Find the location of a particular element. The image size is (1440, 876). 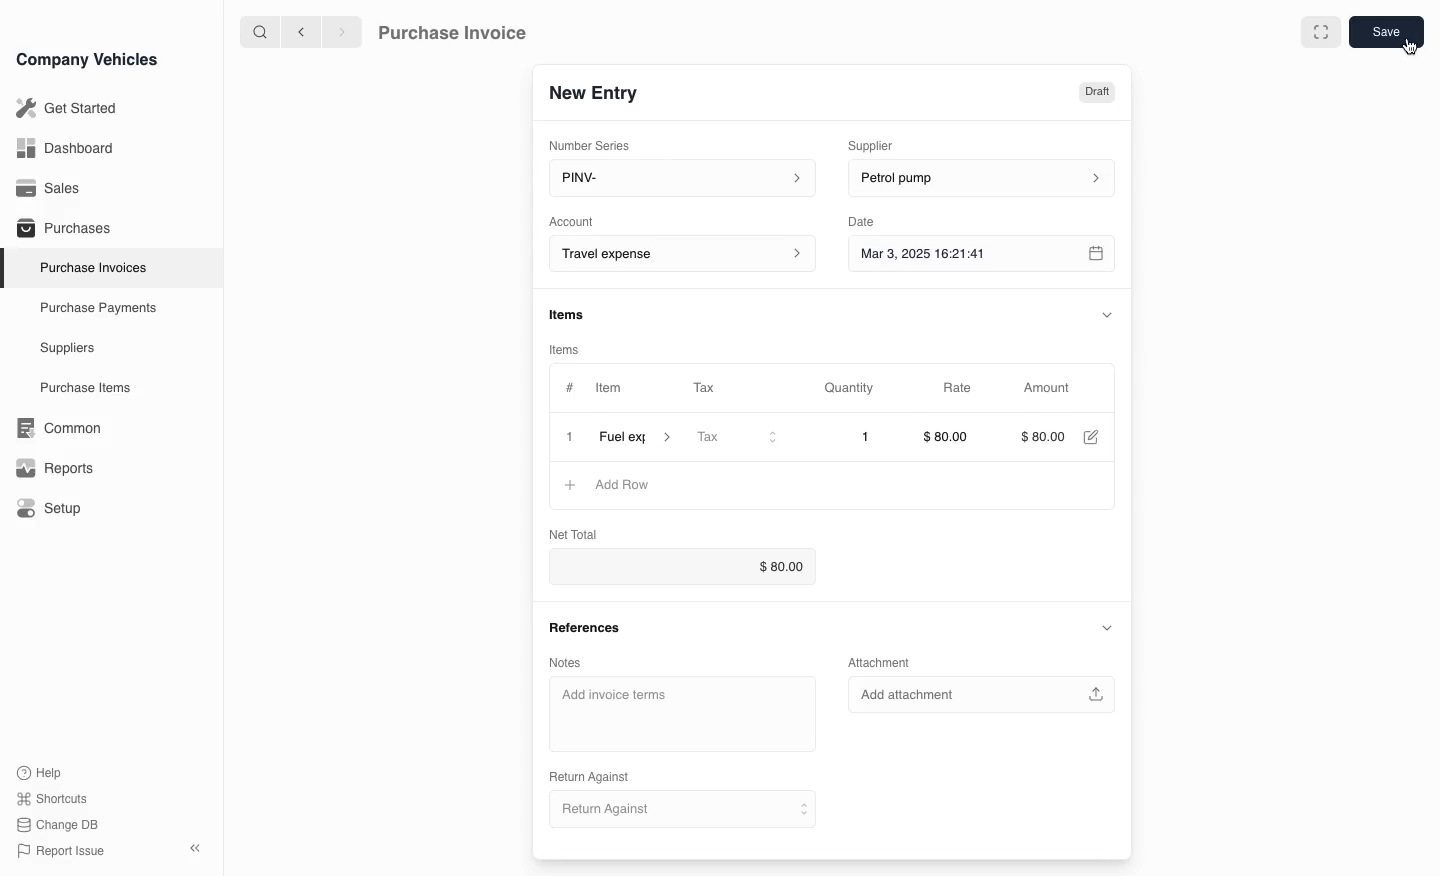

Purchase Payments is located at coordinates (96, 308).